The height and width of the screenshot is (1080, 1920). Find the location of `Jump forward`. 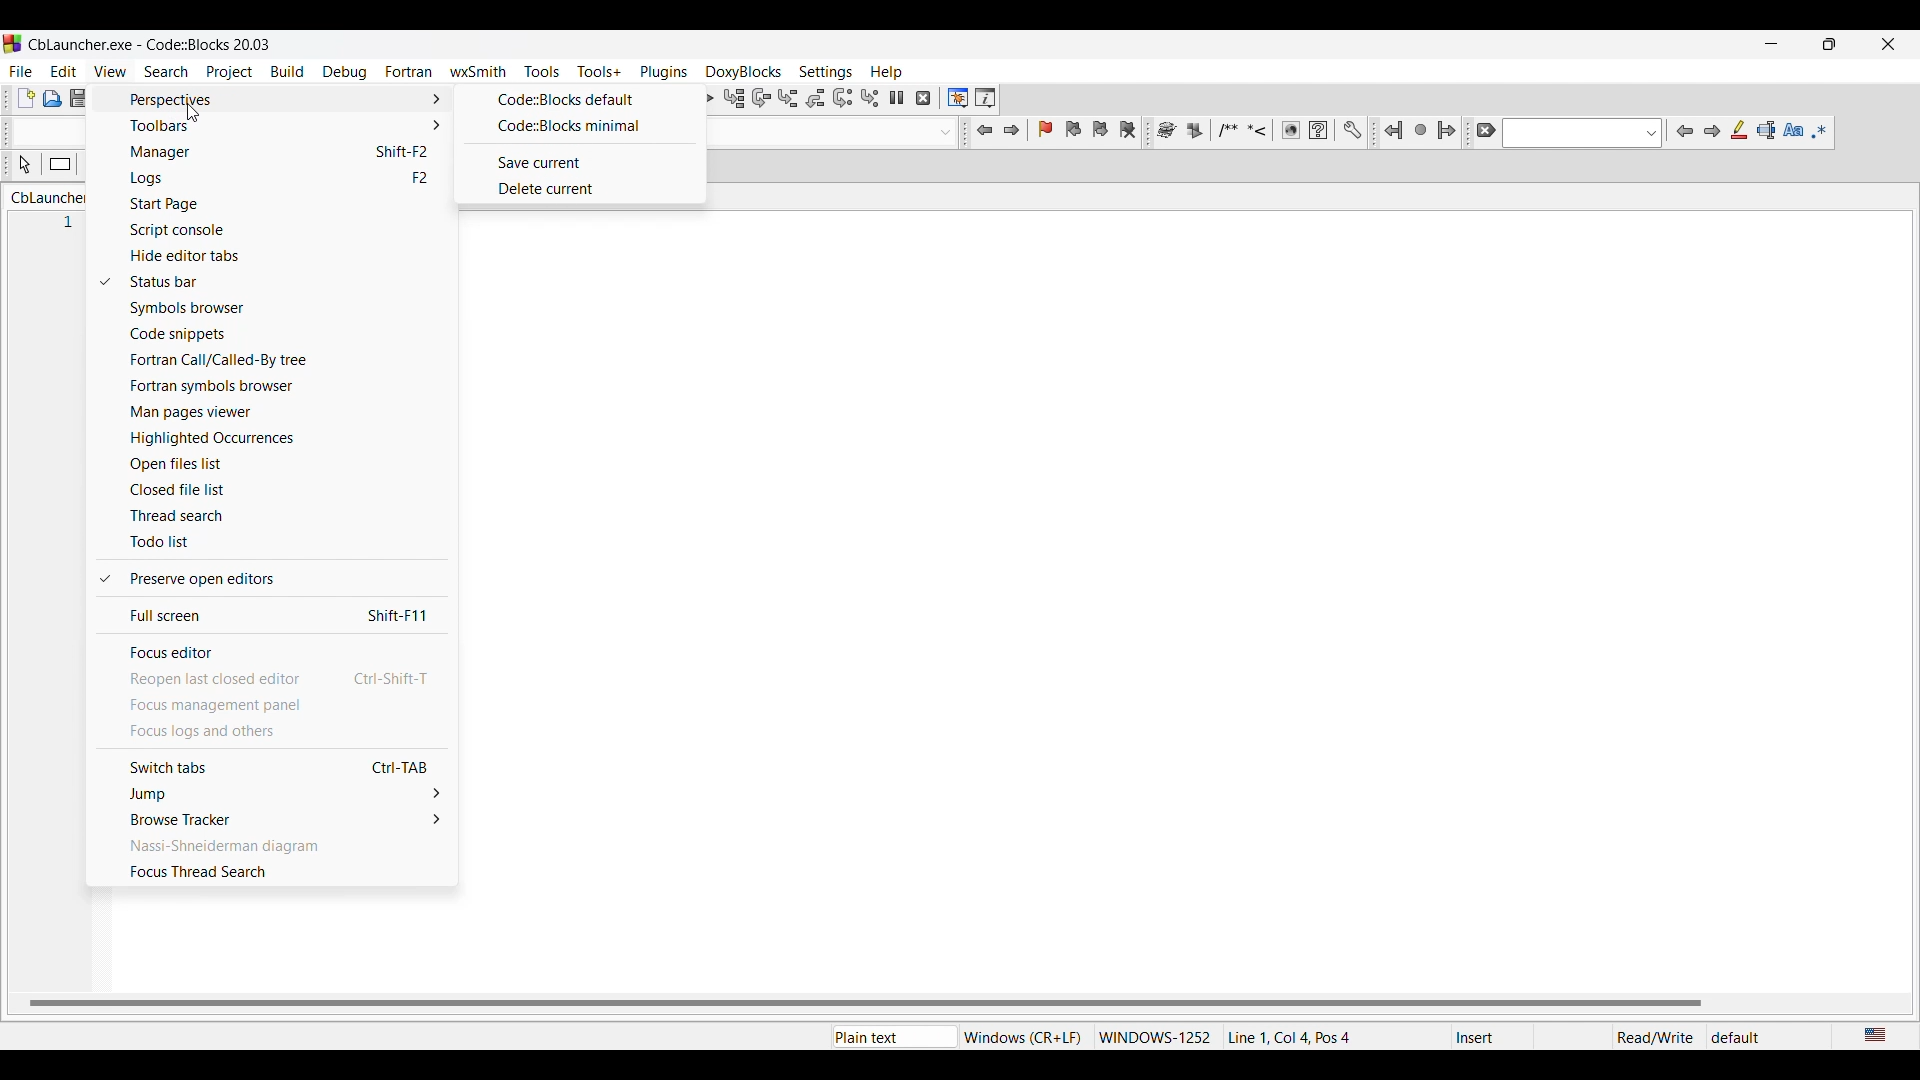

Jump forward is located at coordinates (1011, 130).